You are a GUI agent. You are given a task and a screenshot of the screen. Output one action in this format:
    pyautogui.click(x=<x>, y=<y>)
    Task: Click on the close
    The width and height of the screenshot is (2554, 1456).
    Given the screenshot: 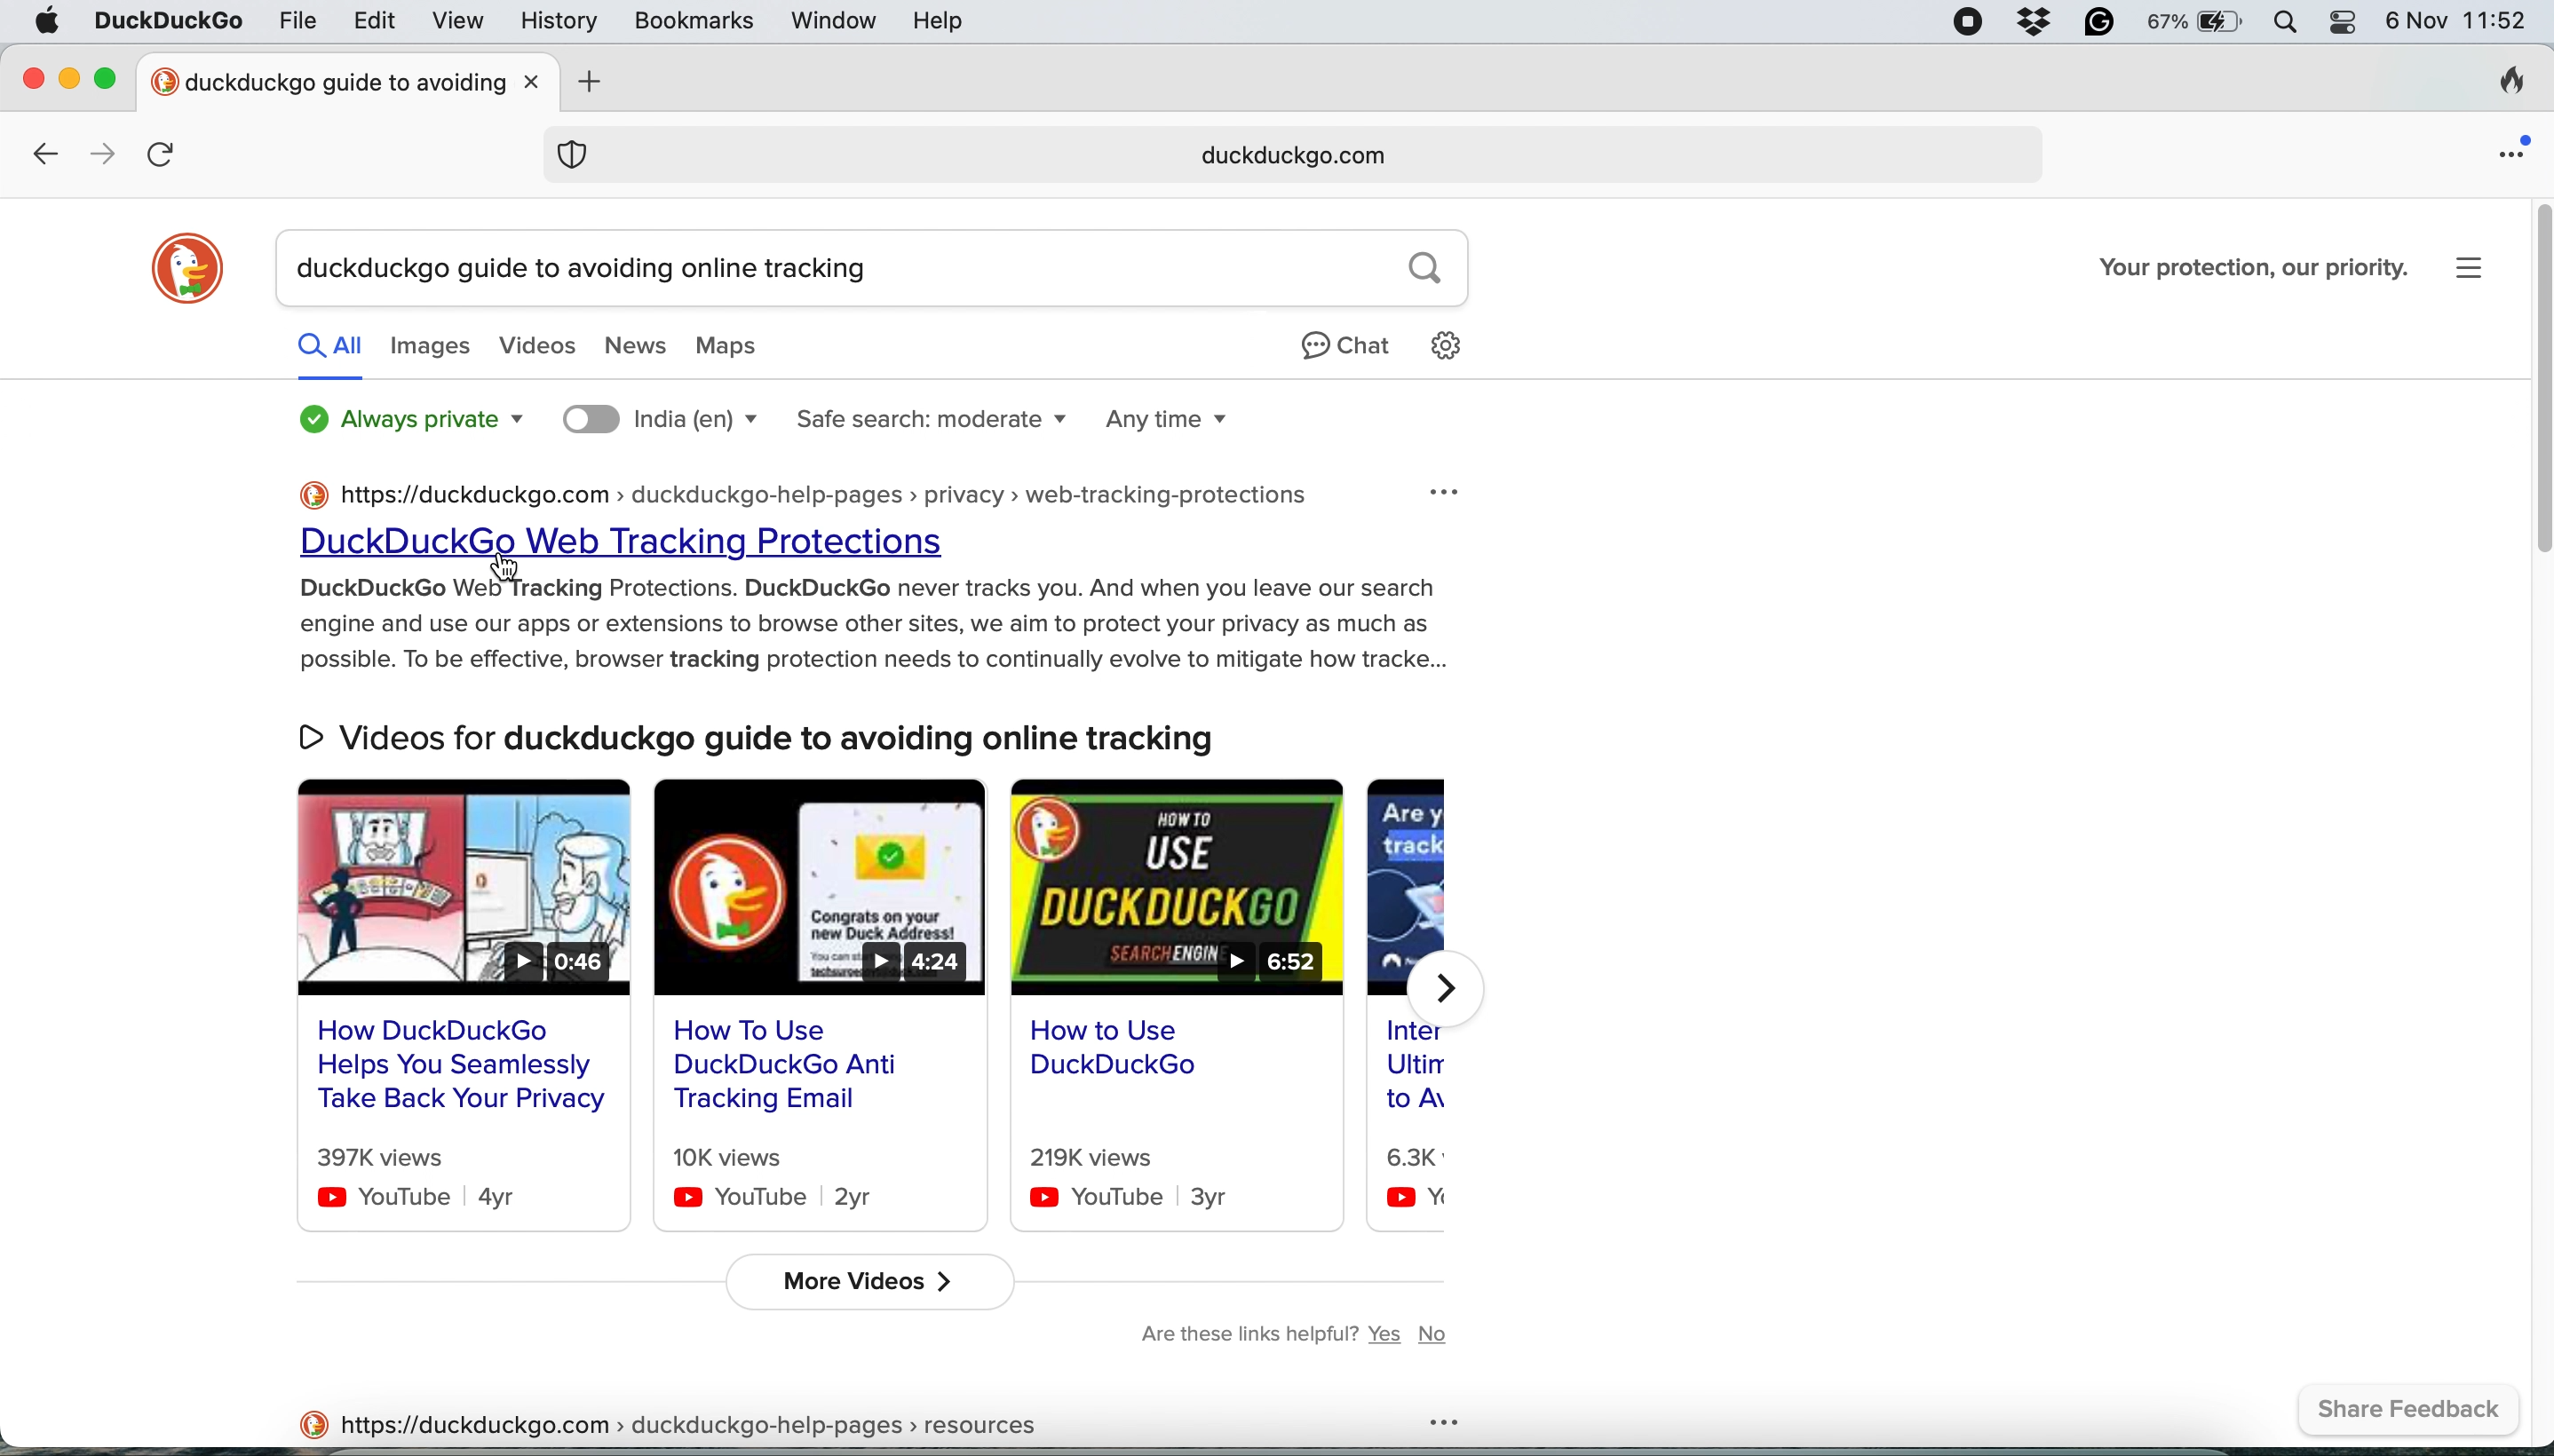 What is the action you would take?
    pyautogui.click(x=525, y=84)
    